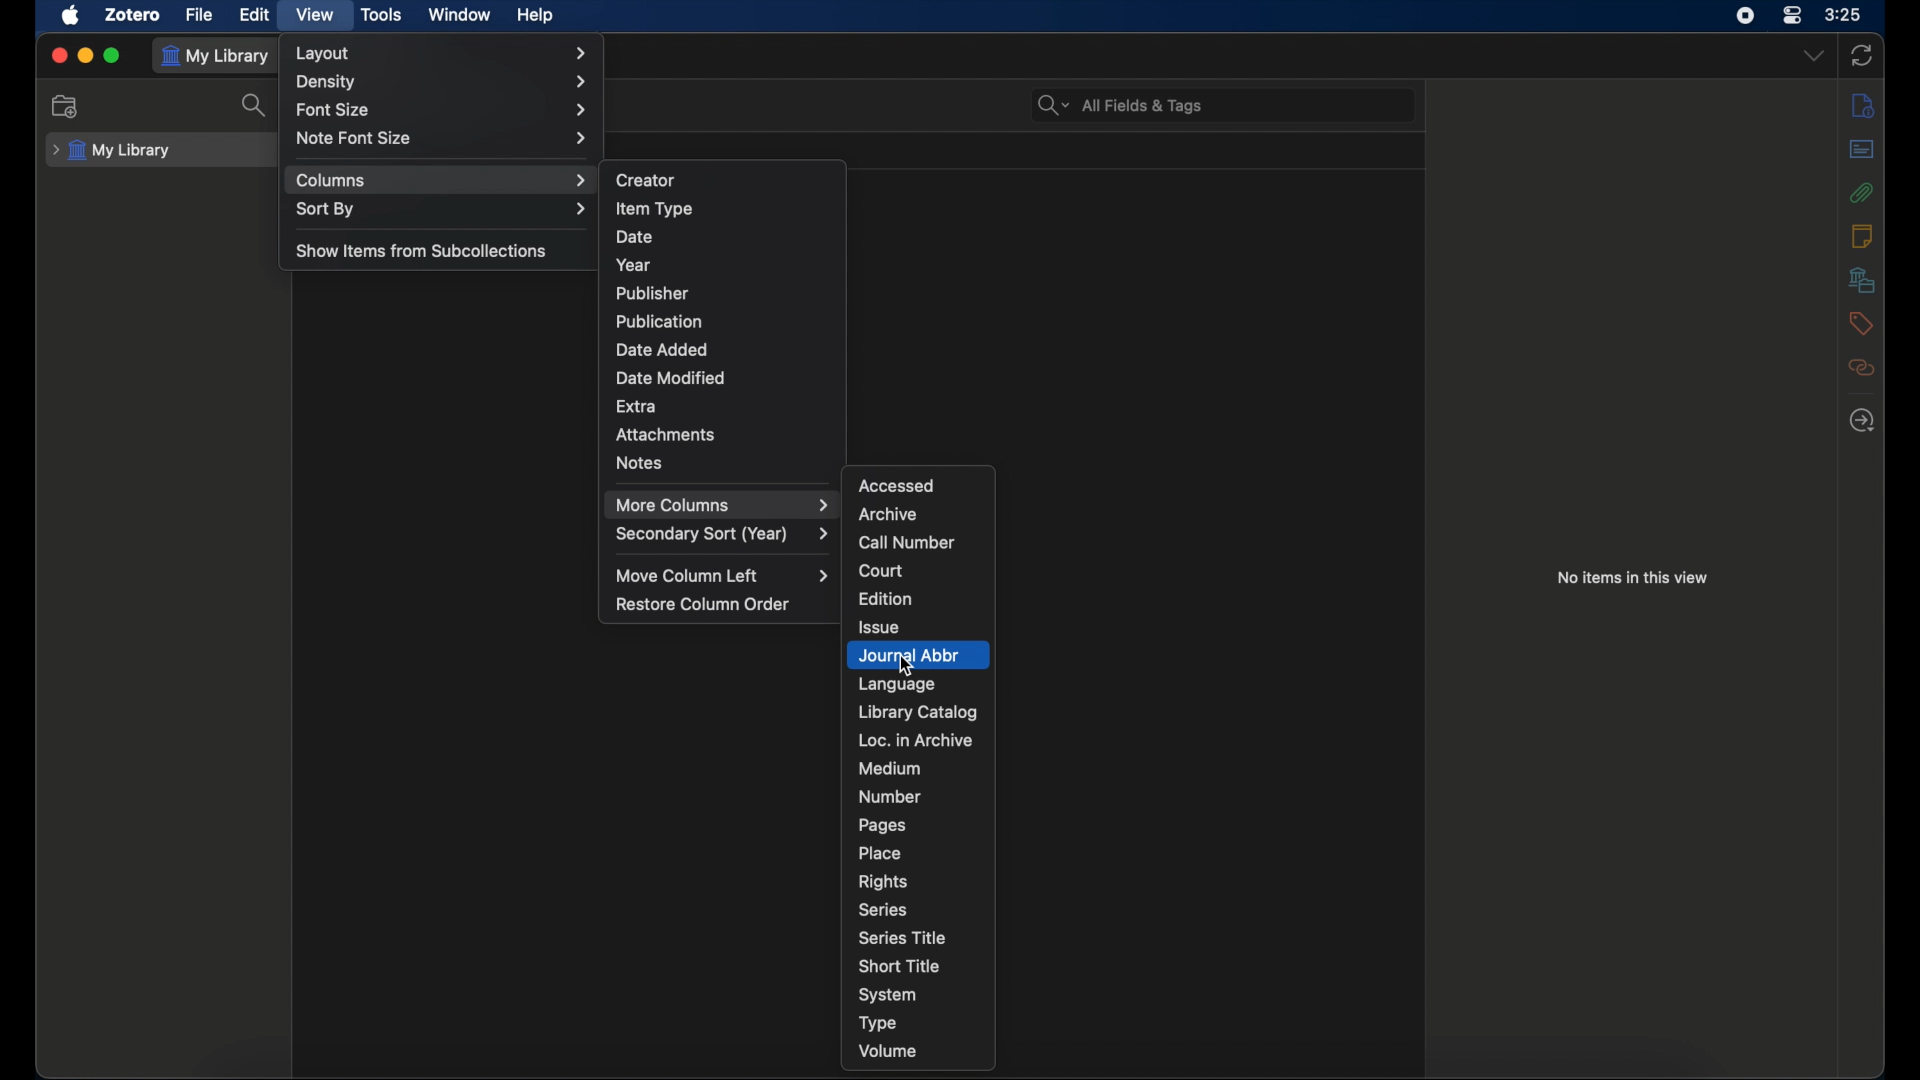  What do you see at coordinates (65, 106) in the screenshot?
I see `new collections` at bounding box center [65, 106].